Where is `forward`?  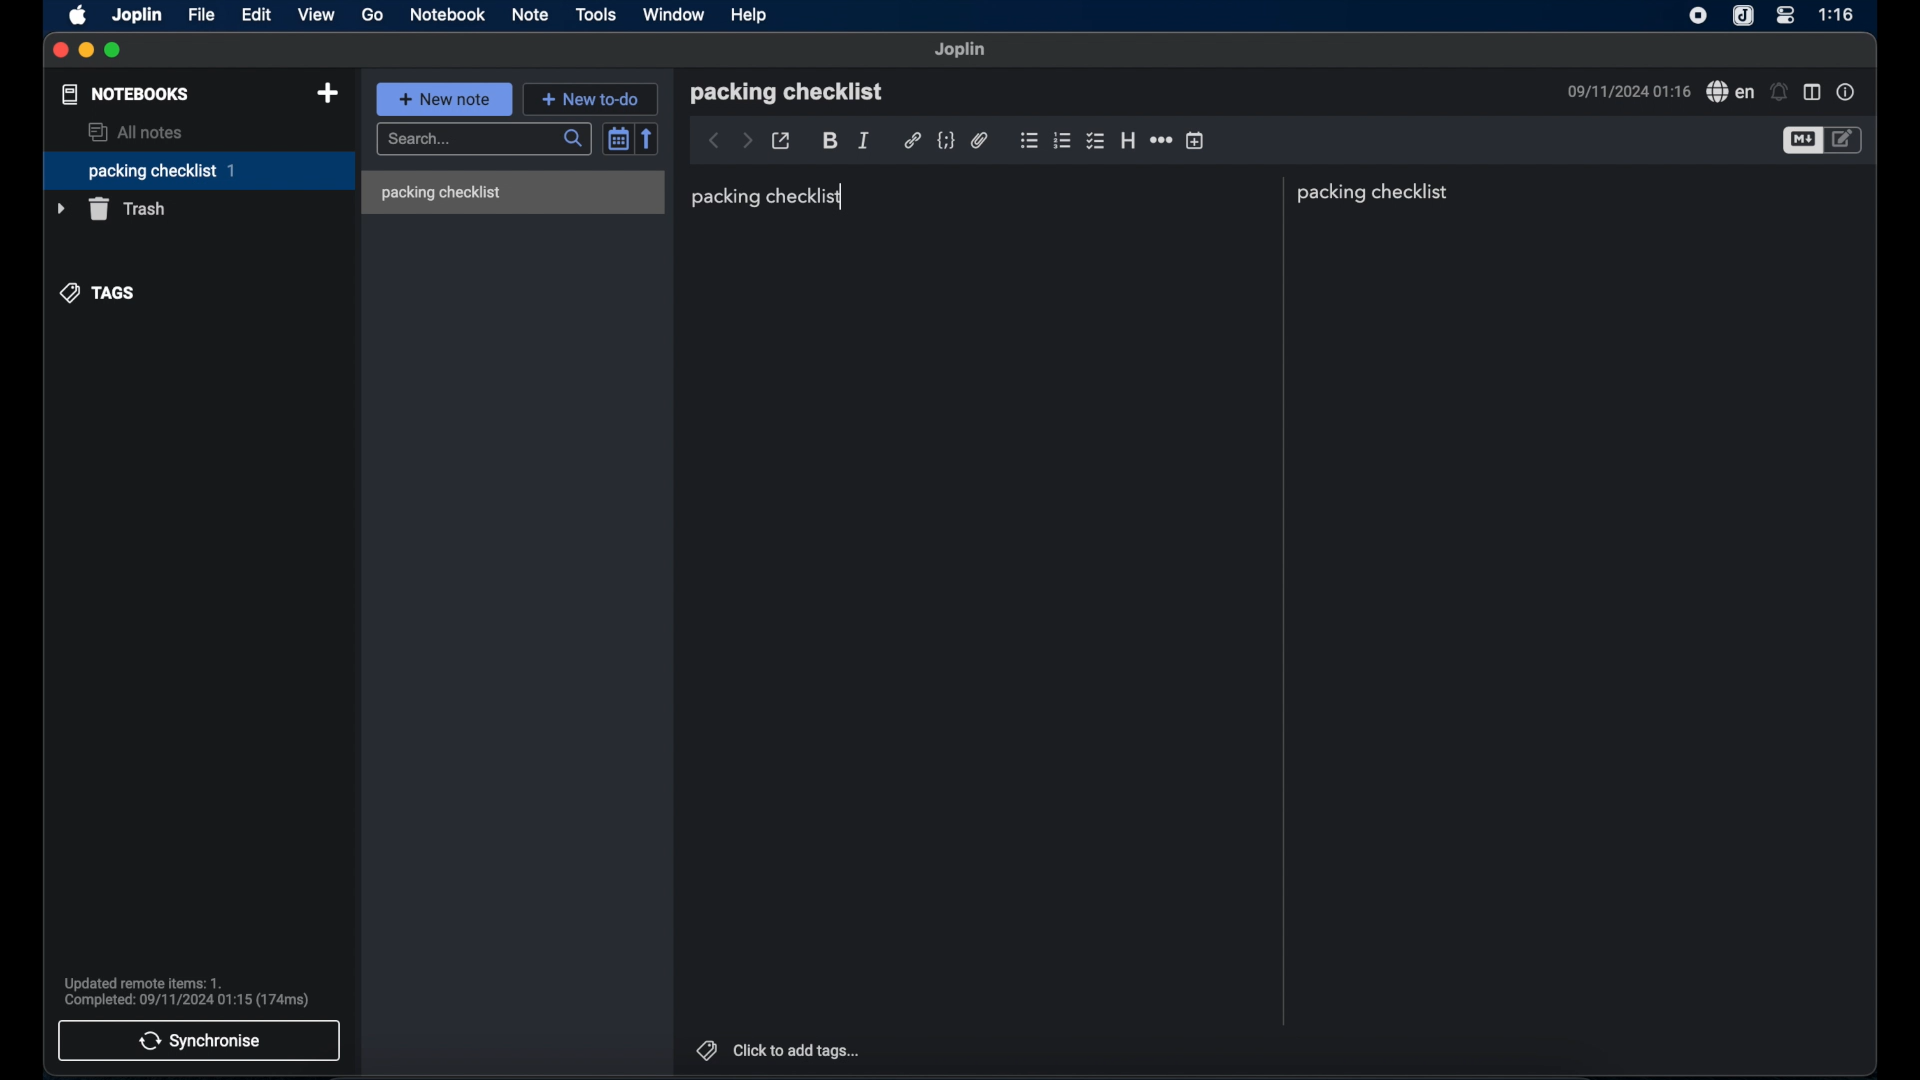 forward is located at coordinates (747, 140).